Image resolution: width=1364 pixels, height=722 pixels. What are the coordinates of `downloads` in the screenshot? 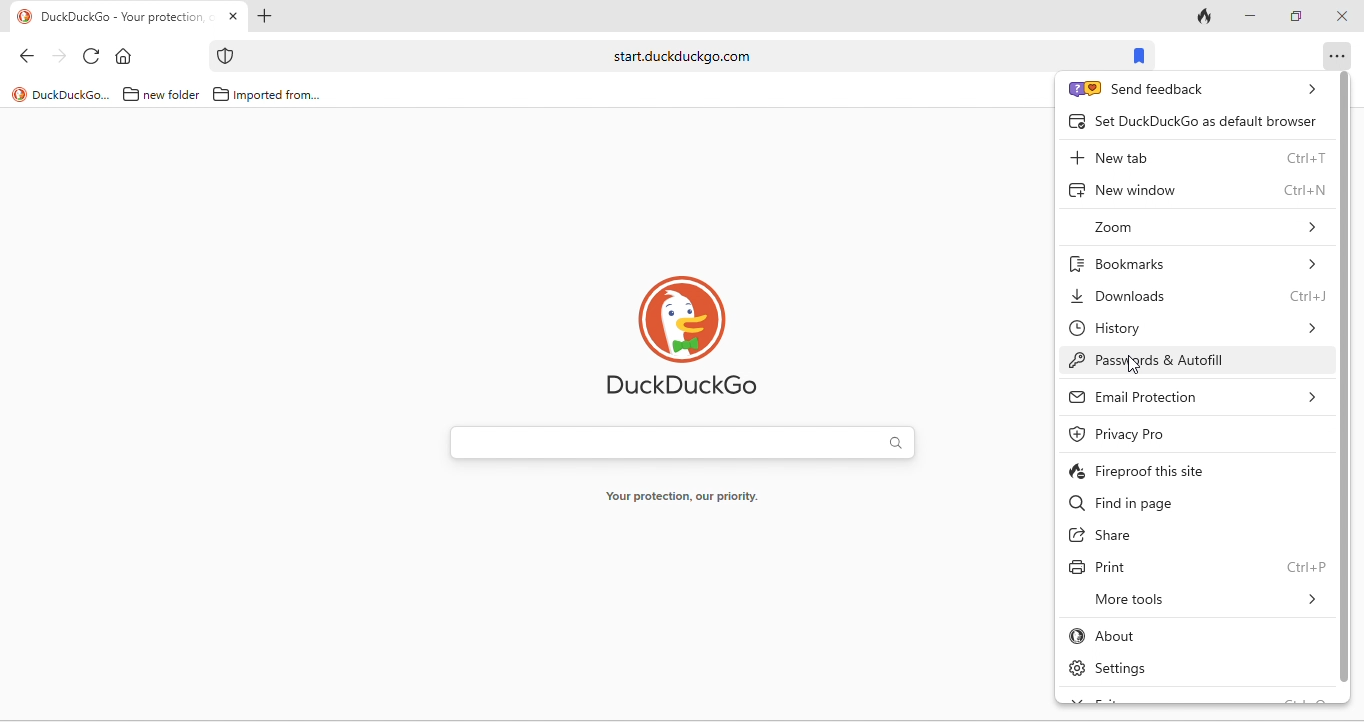 It's located at (1174, 301).